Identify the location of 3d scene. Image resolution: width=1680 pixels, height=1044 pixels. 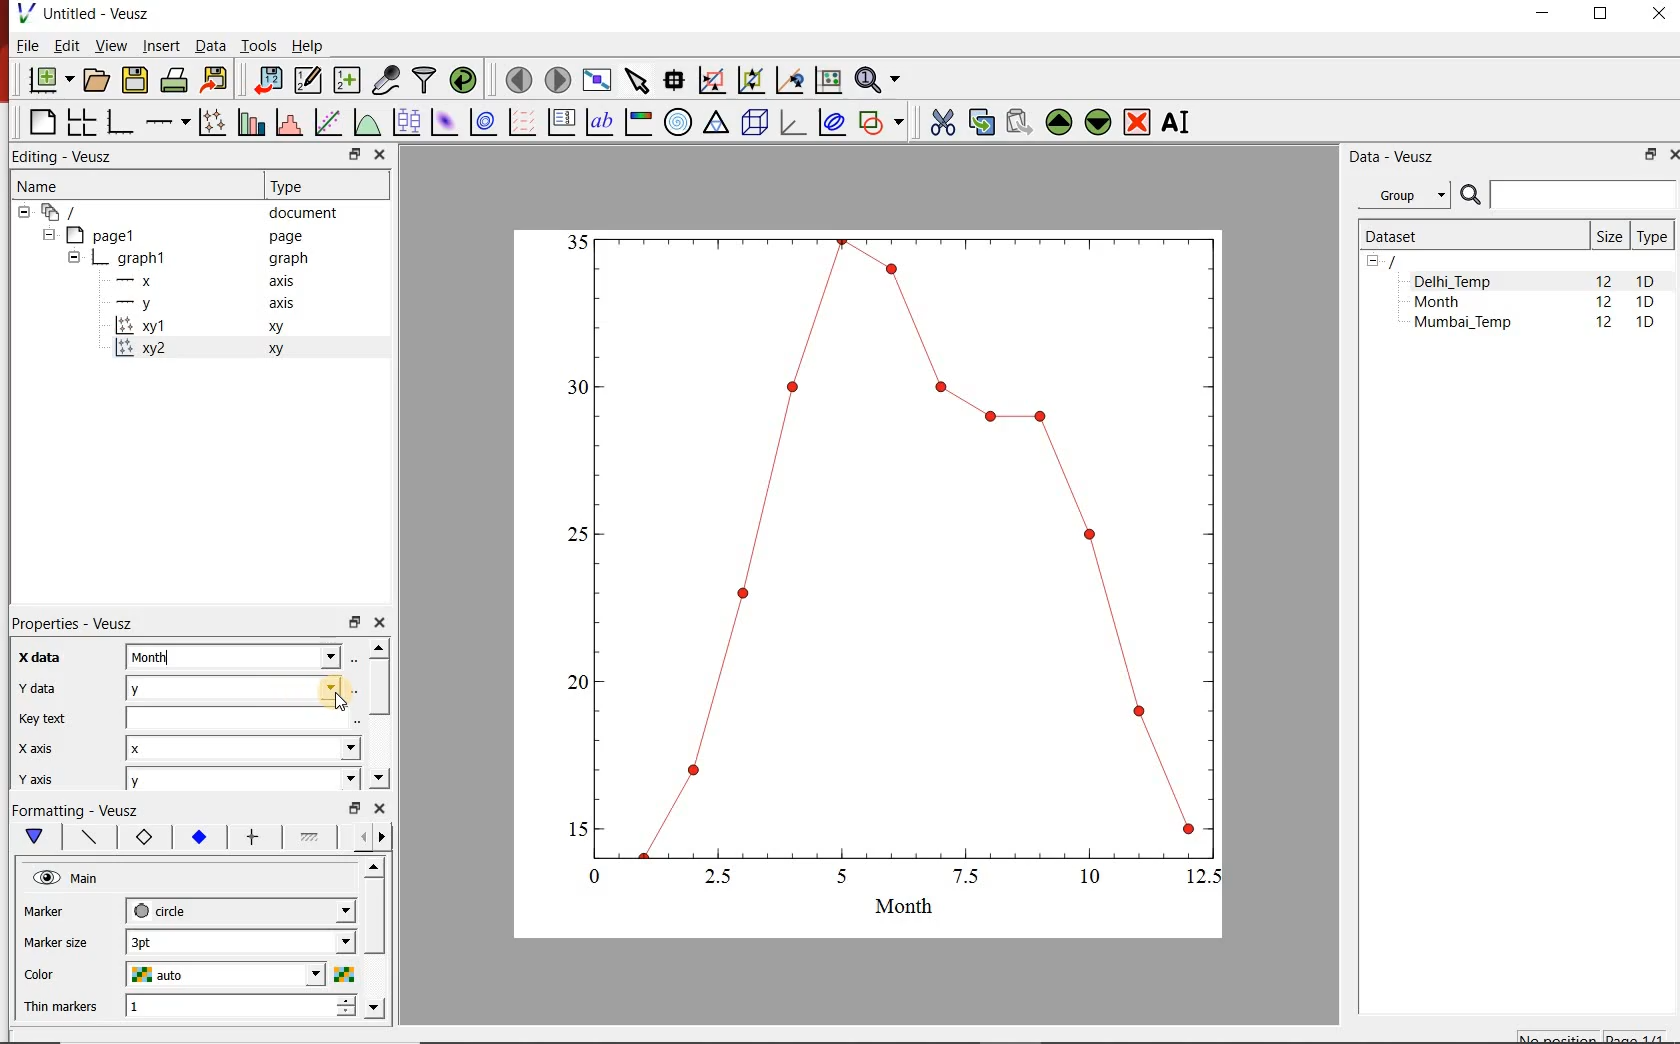
(753, 123).